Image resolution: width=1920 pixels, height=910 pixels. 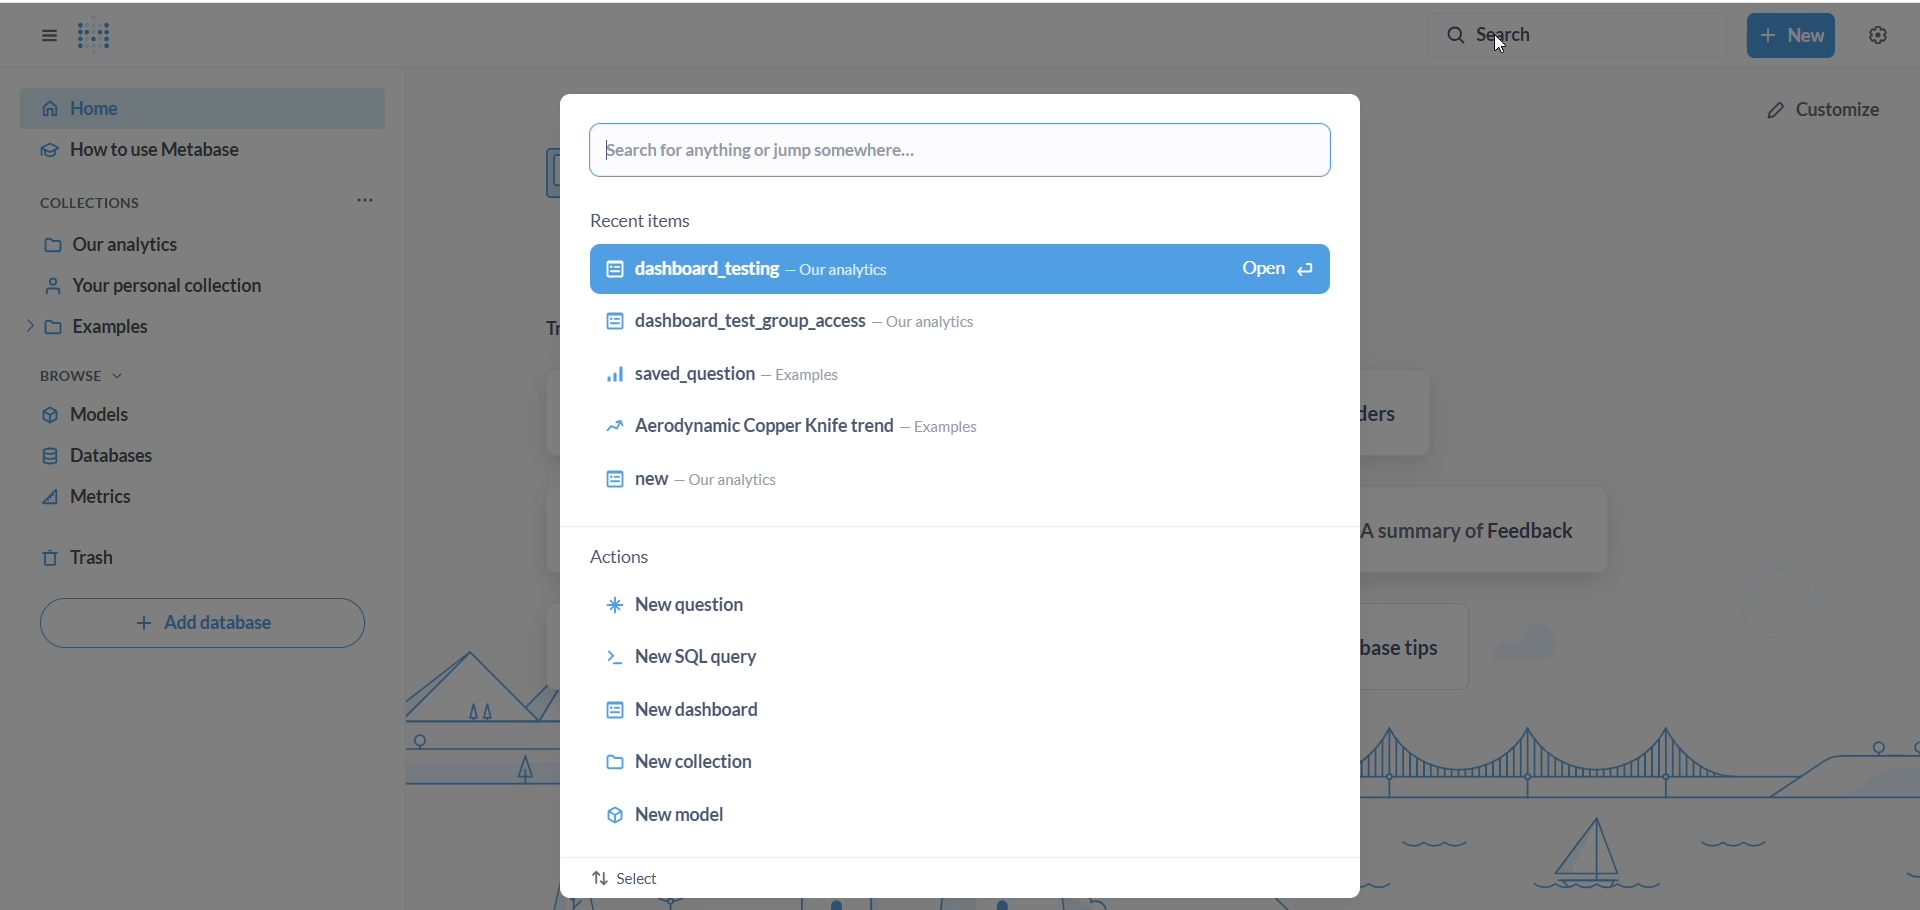 I want to click on SEARCH BUTTON, so click(x=1576, y=36).